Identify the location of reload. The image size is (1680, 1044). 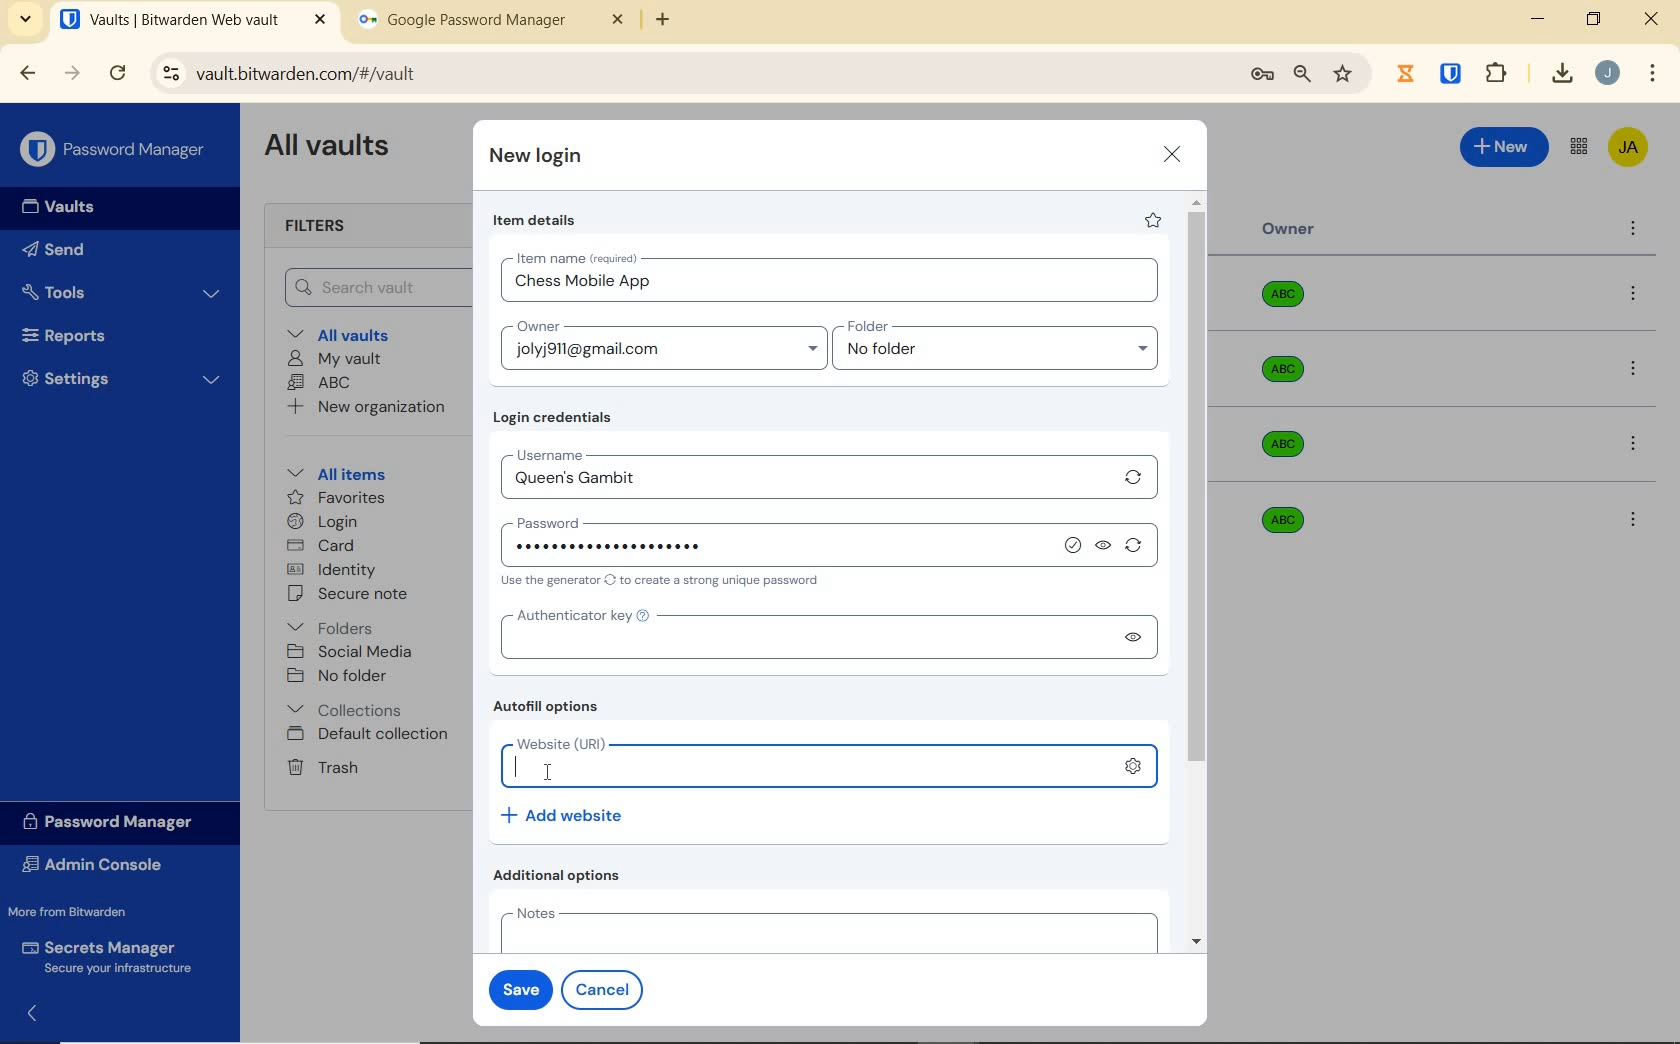
(117, 75).